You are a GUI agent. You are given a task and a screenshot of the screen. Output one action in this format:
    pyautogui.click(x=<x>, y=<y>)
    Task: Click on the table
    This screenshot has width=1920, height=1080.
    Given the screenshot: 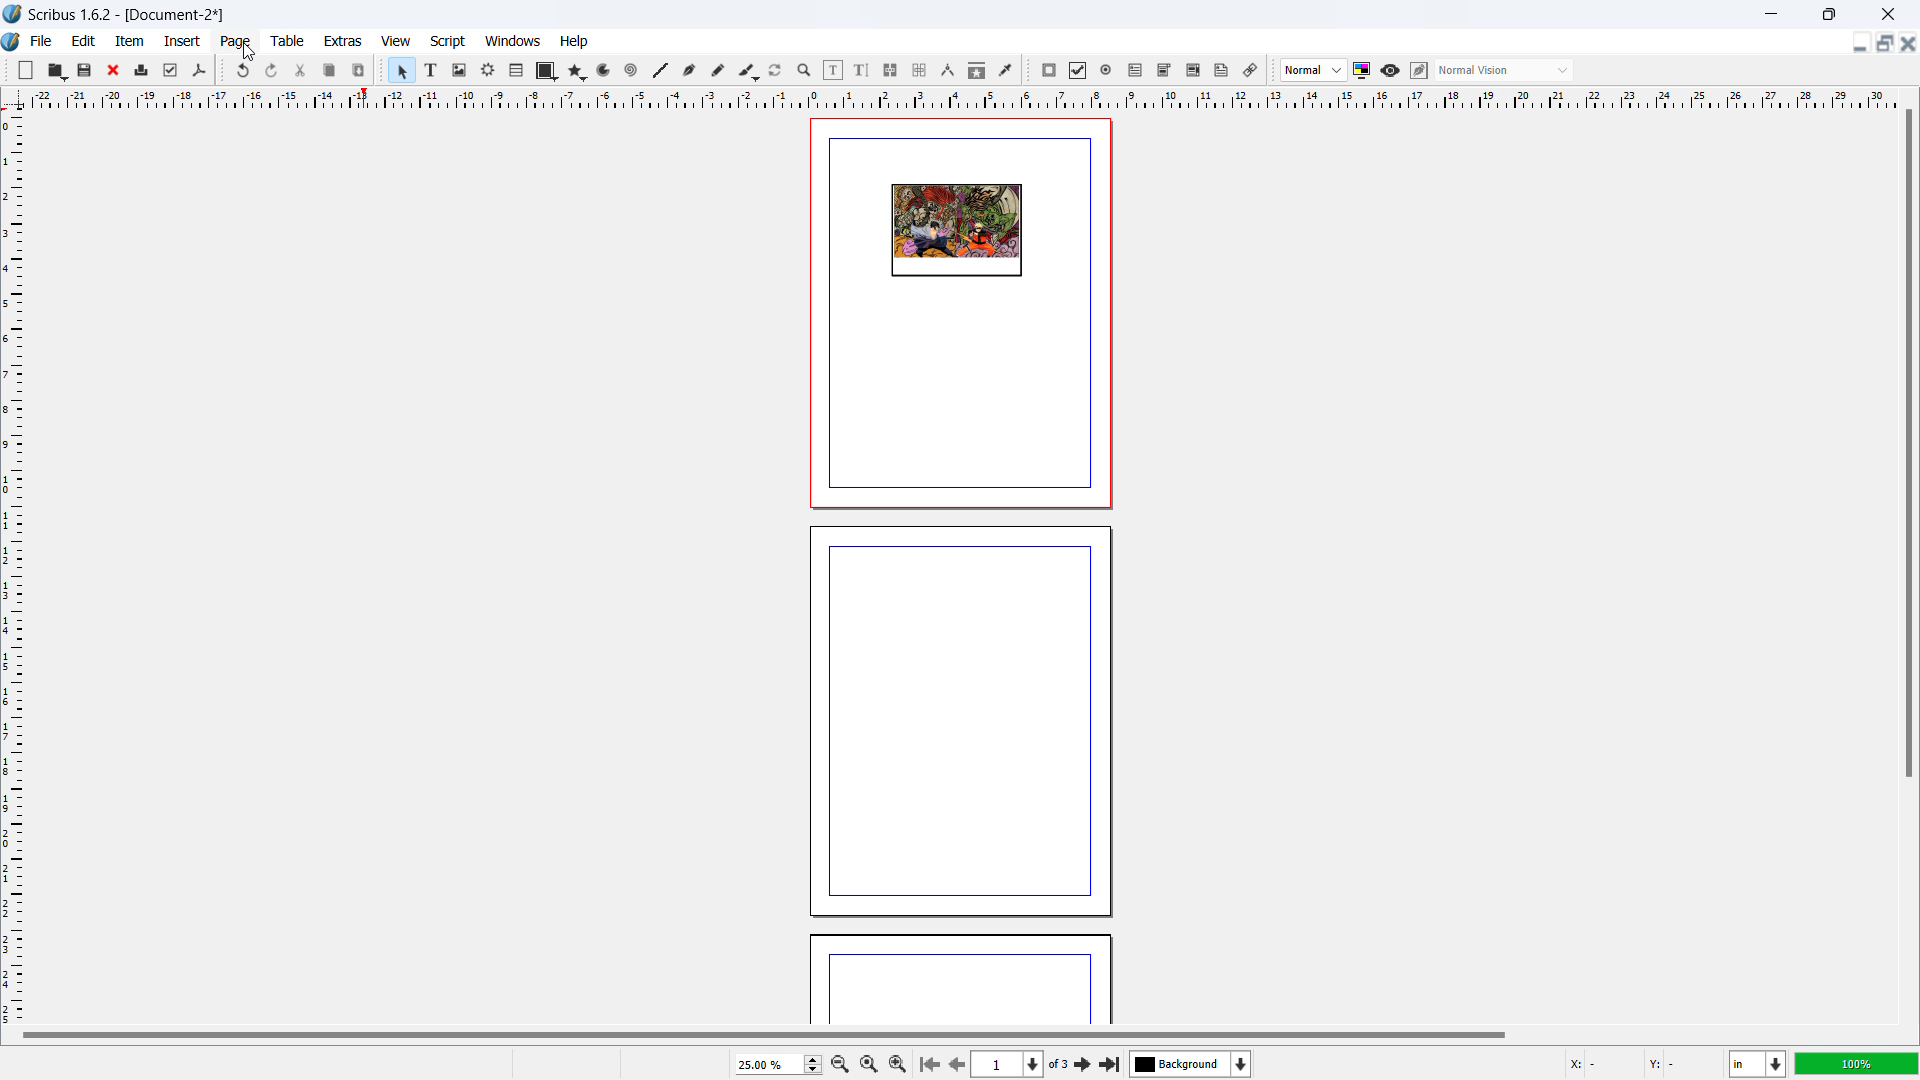 What is the action you would take?
    pyautogui.click(x=288, y=41)
    